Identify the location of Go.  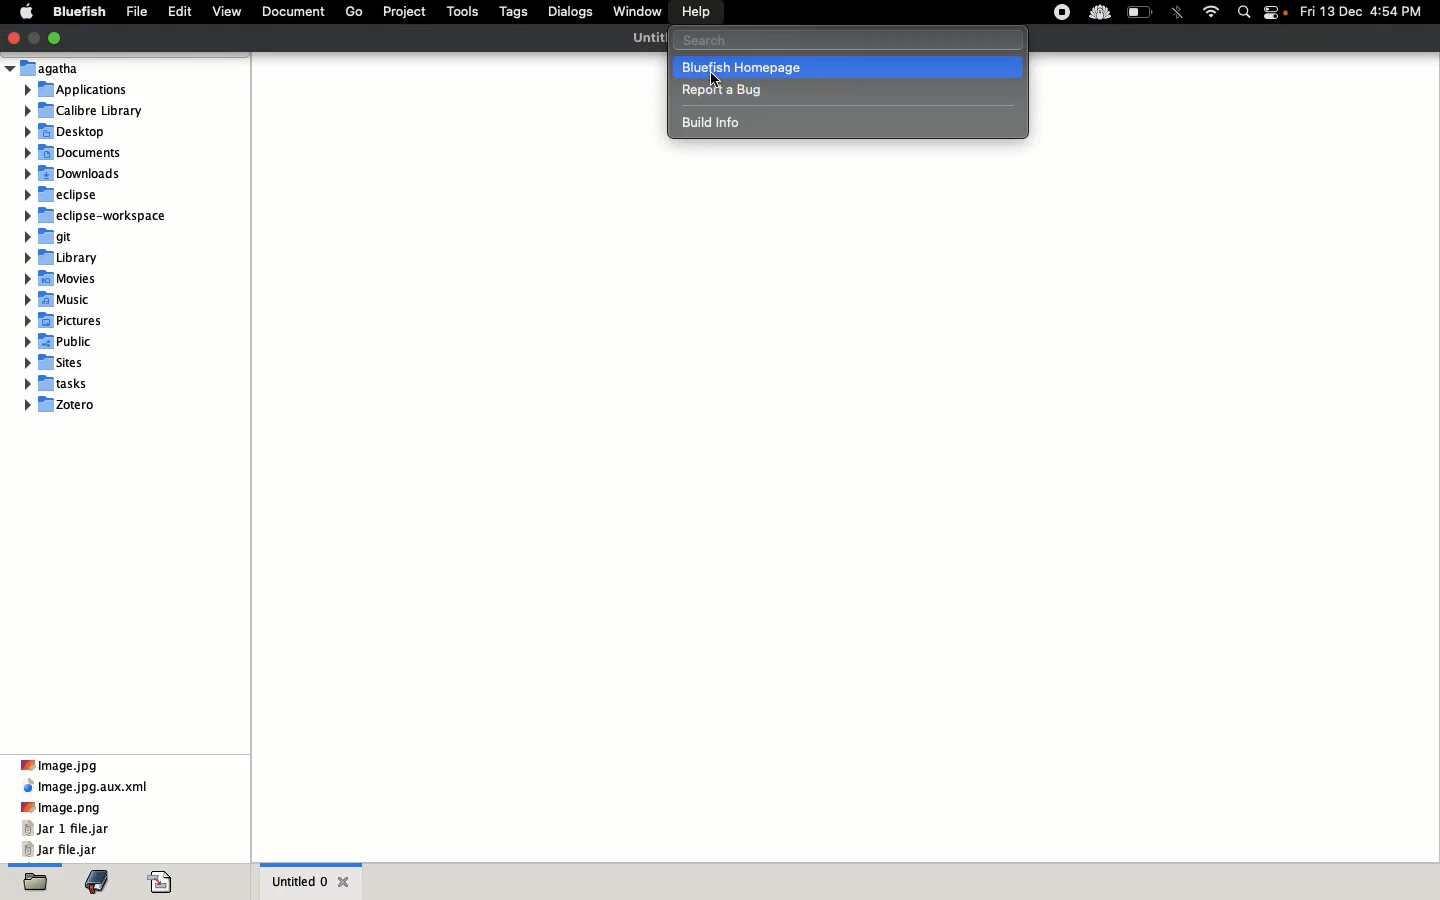
(354, 12).